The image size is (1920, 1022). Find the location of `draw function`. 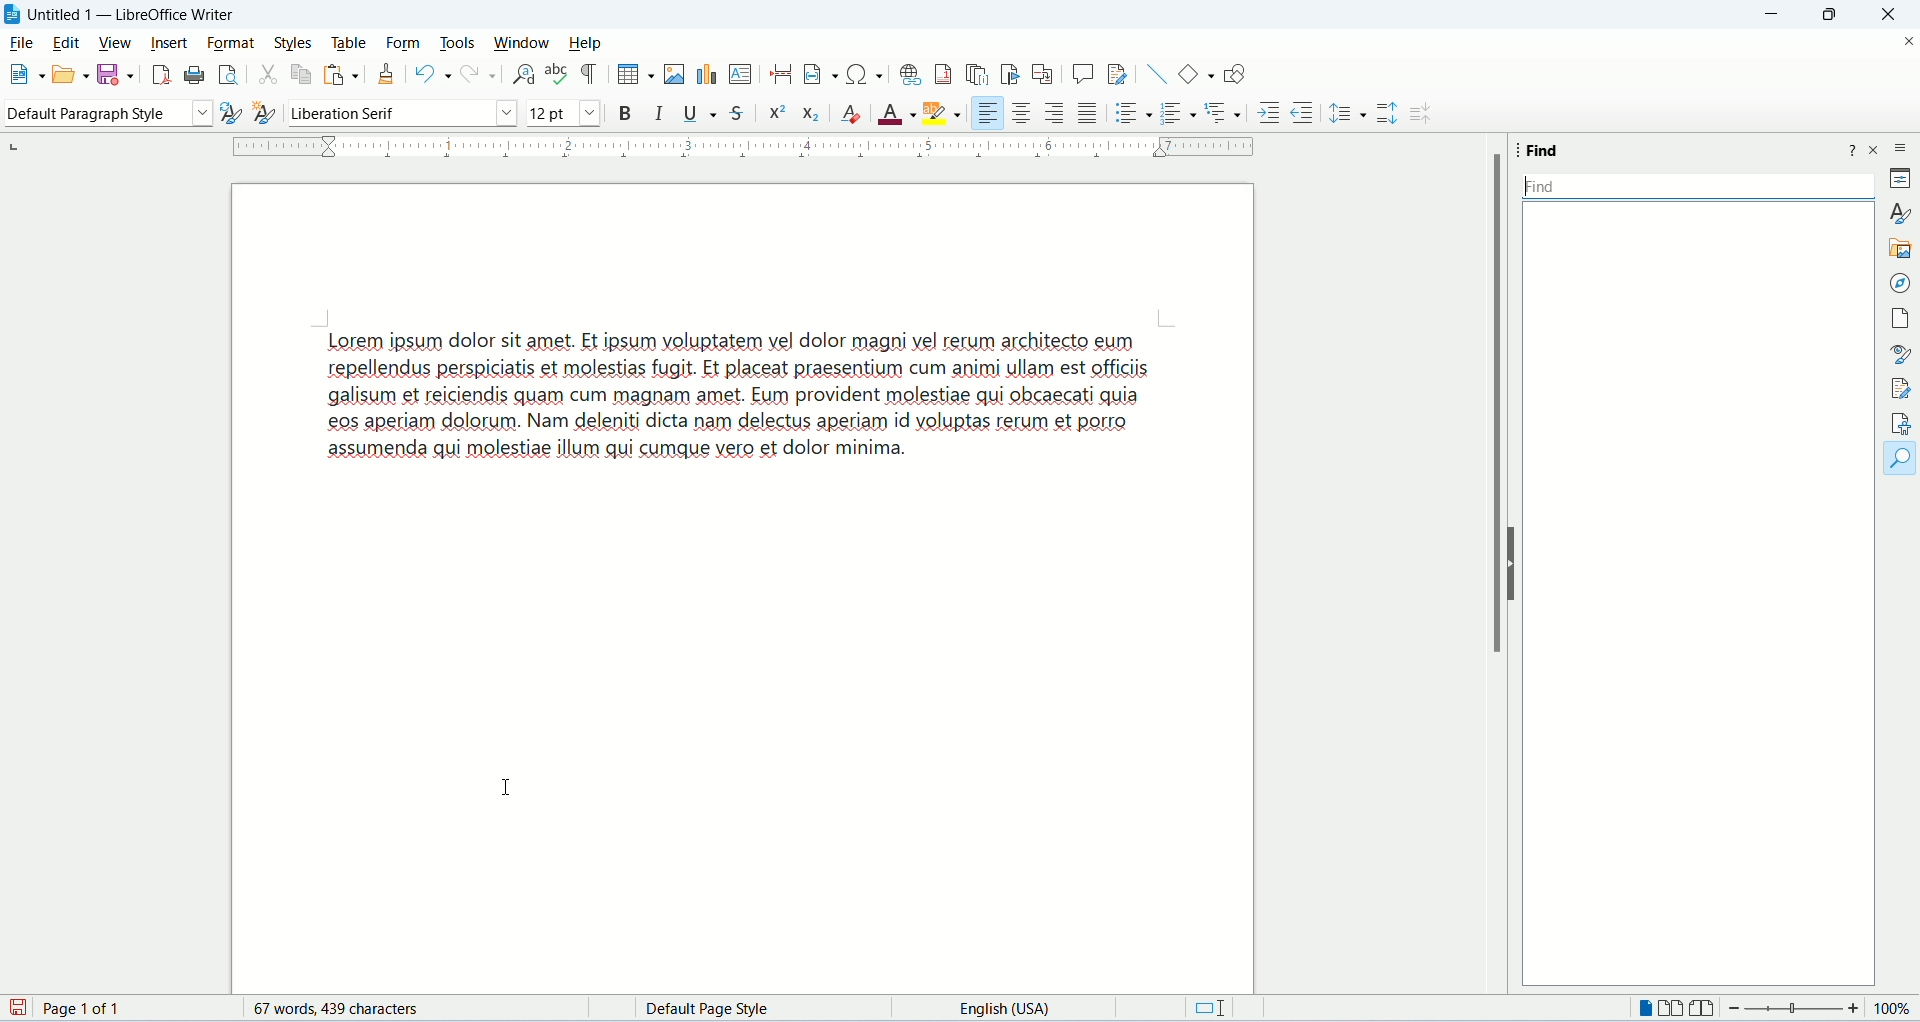

draw function is located at coordinates (1241, 74).